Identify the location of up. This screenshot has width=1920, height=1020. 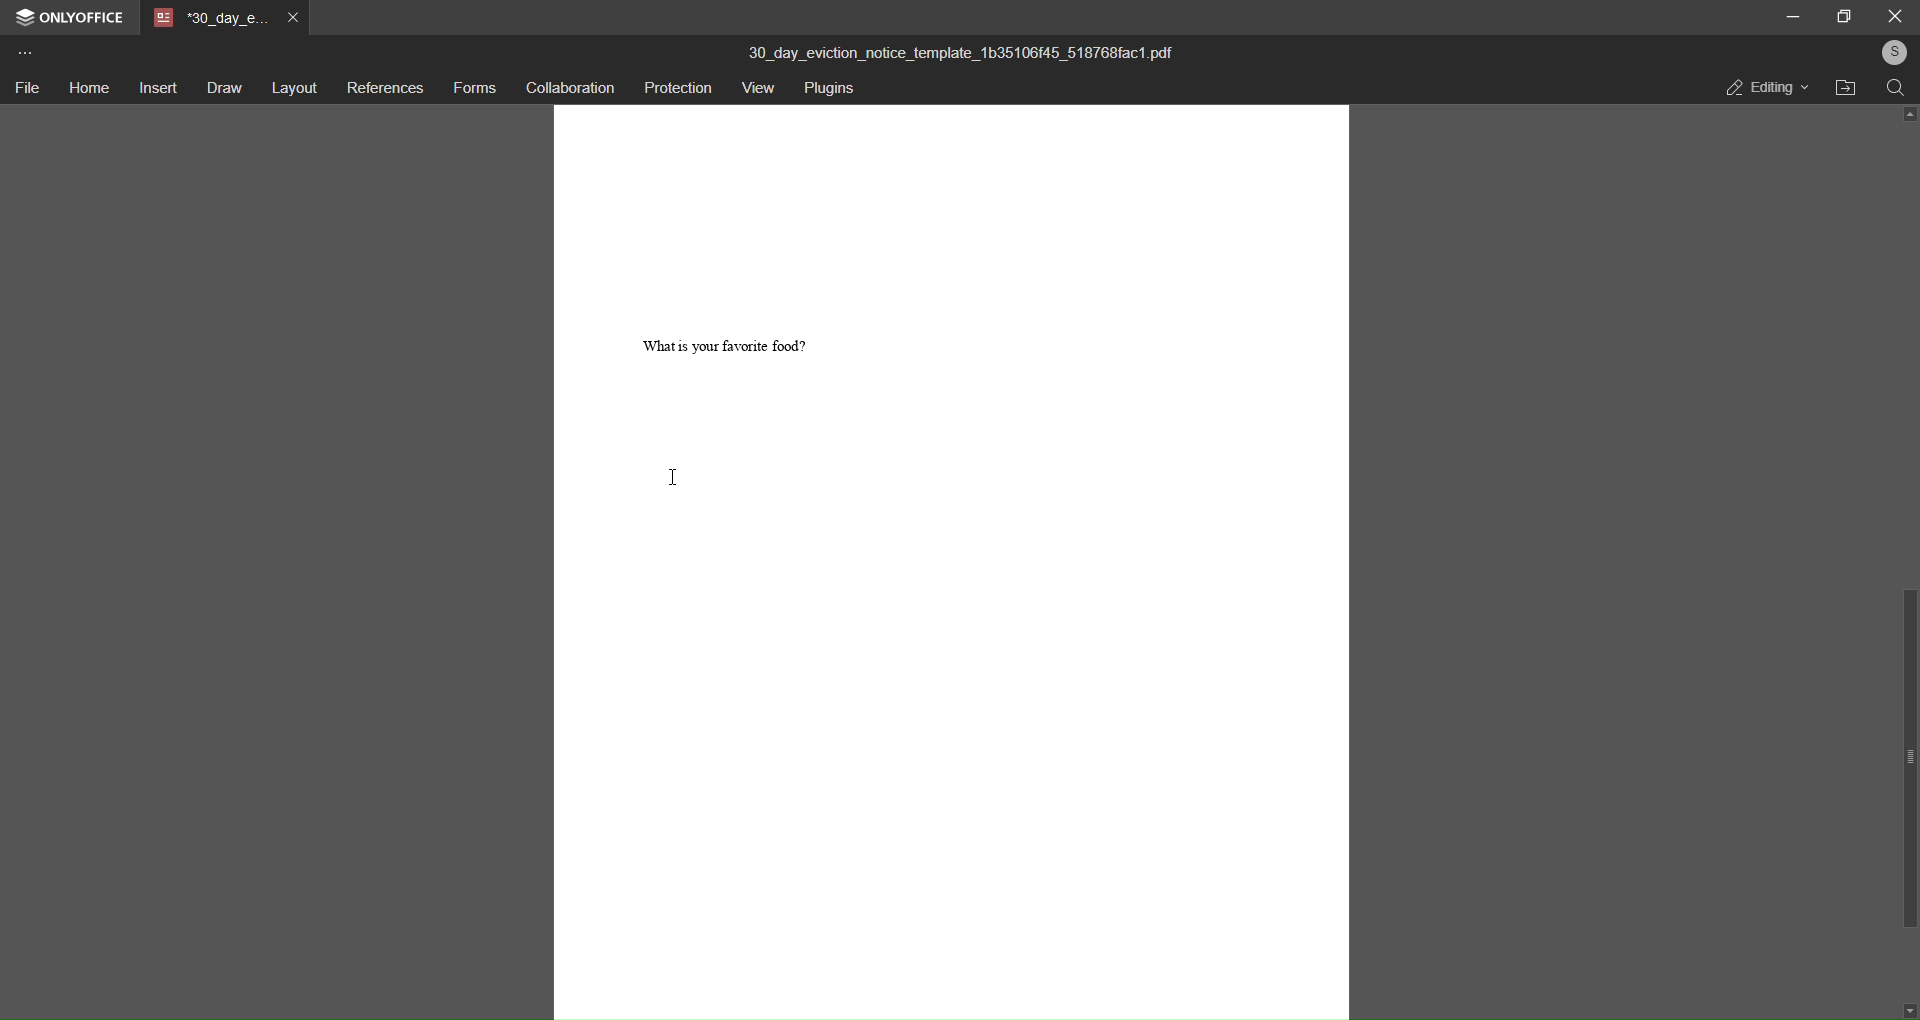
(1907, 115).